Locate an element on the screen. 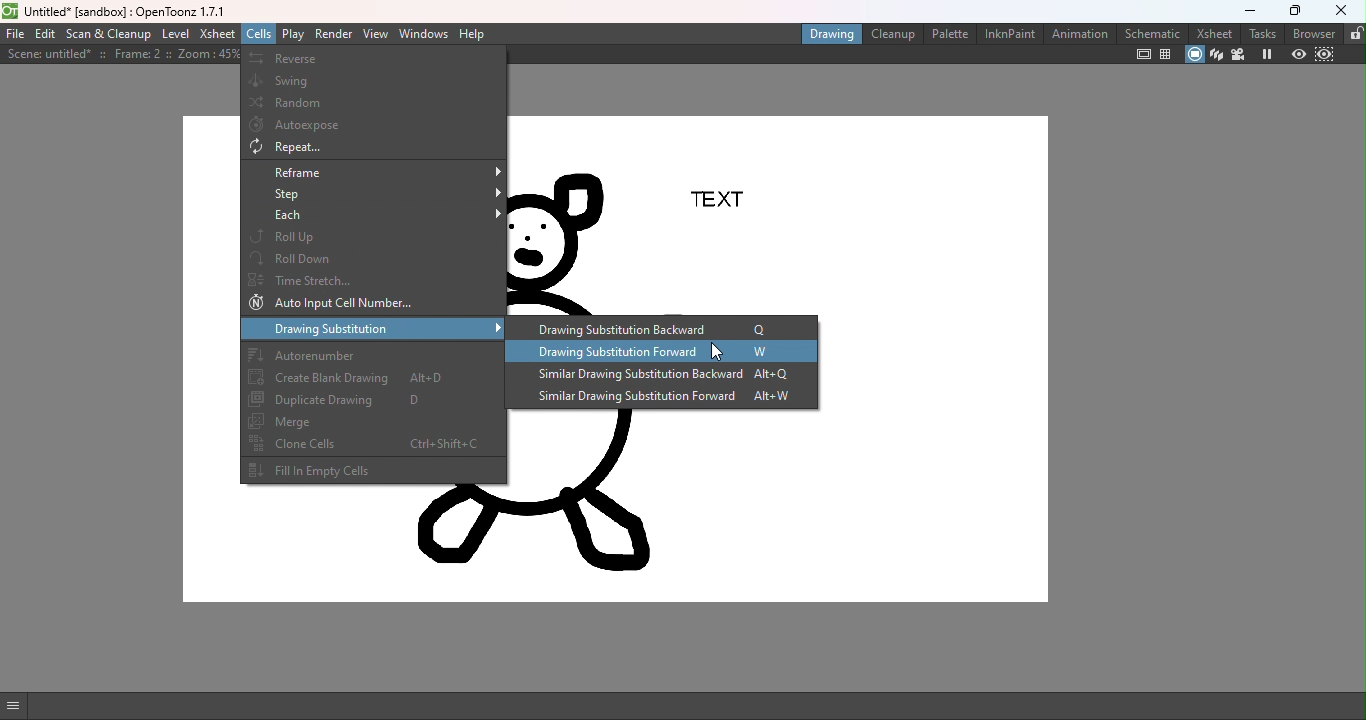  Merge is located at coordinates (374, 424).